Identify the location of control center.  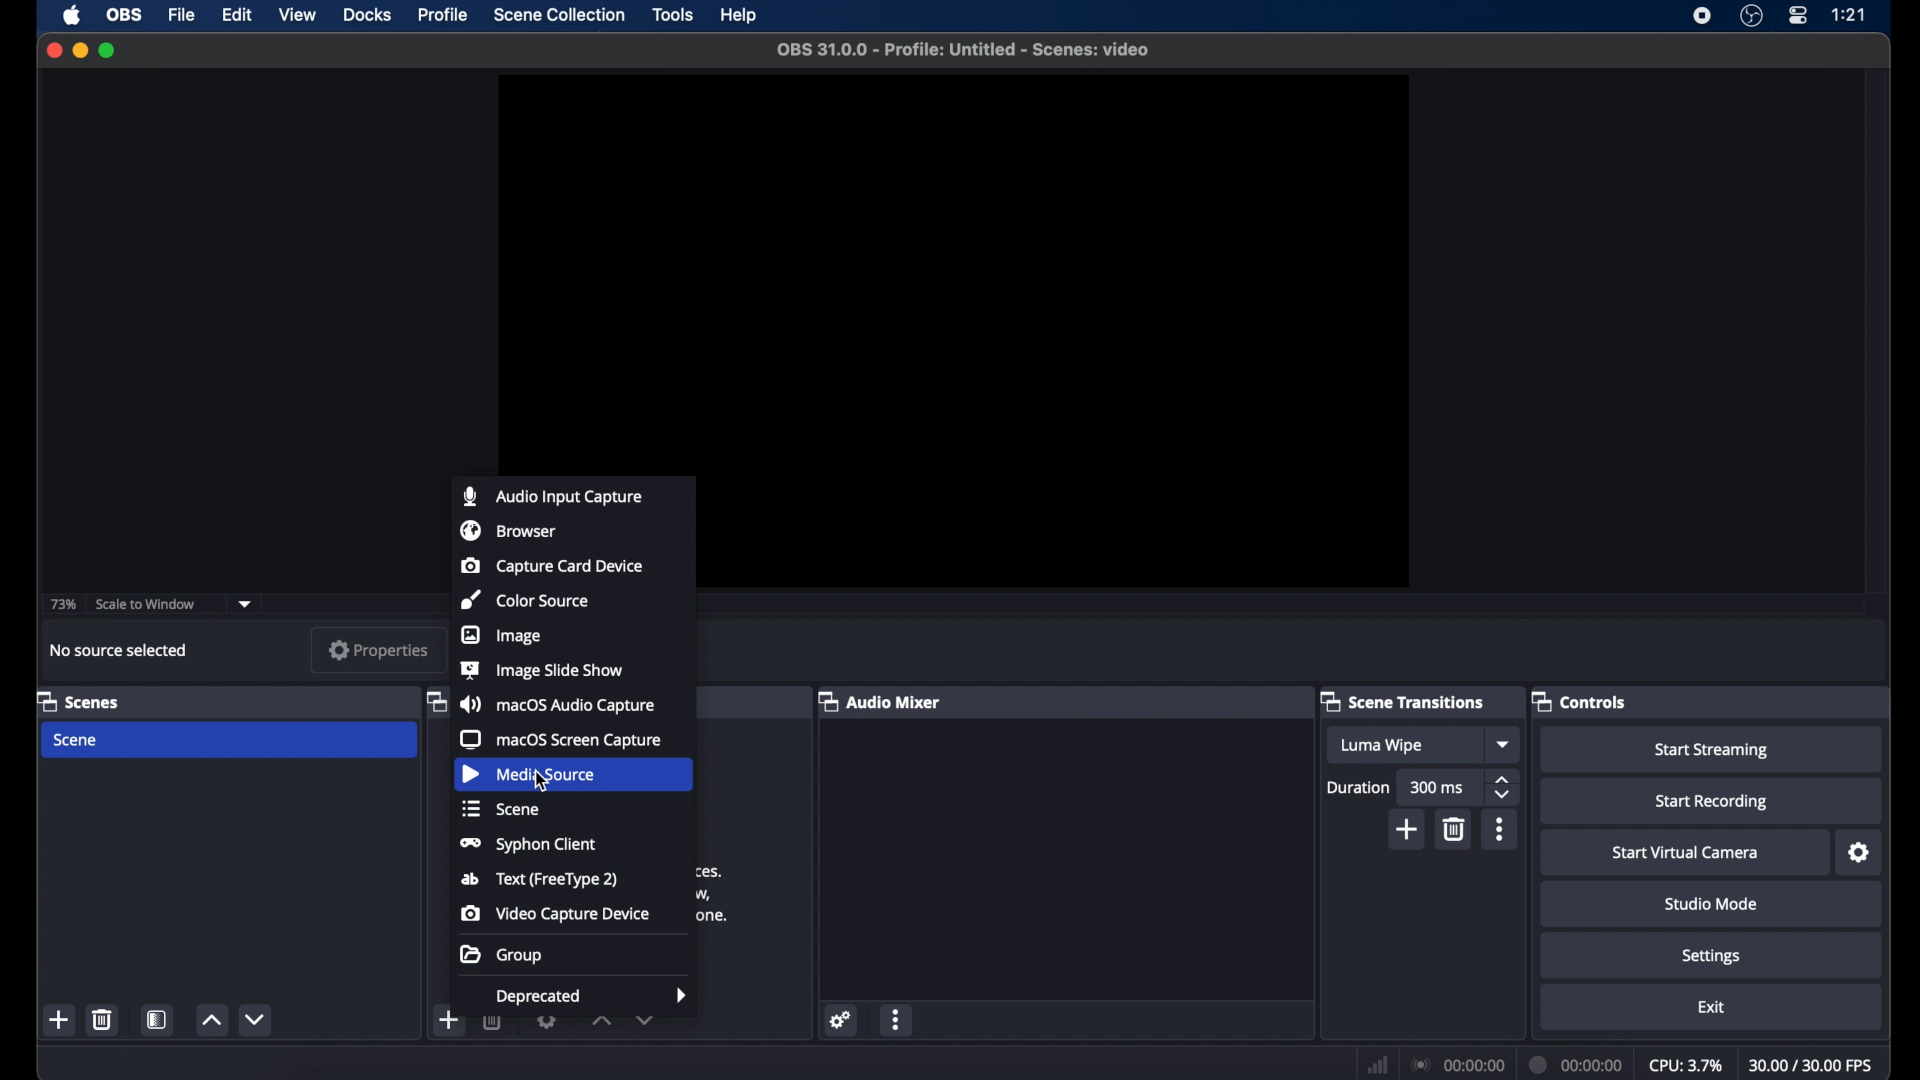
(1799, 15).